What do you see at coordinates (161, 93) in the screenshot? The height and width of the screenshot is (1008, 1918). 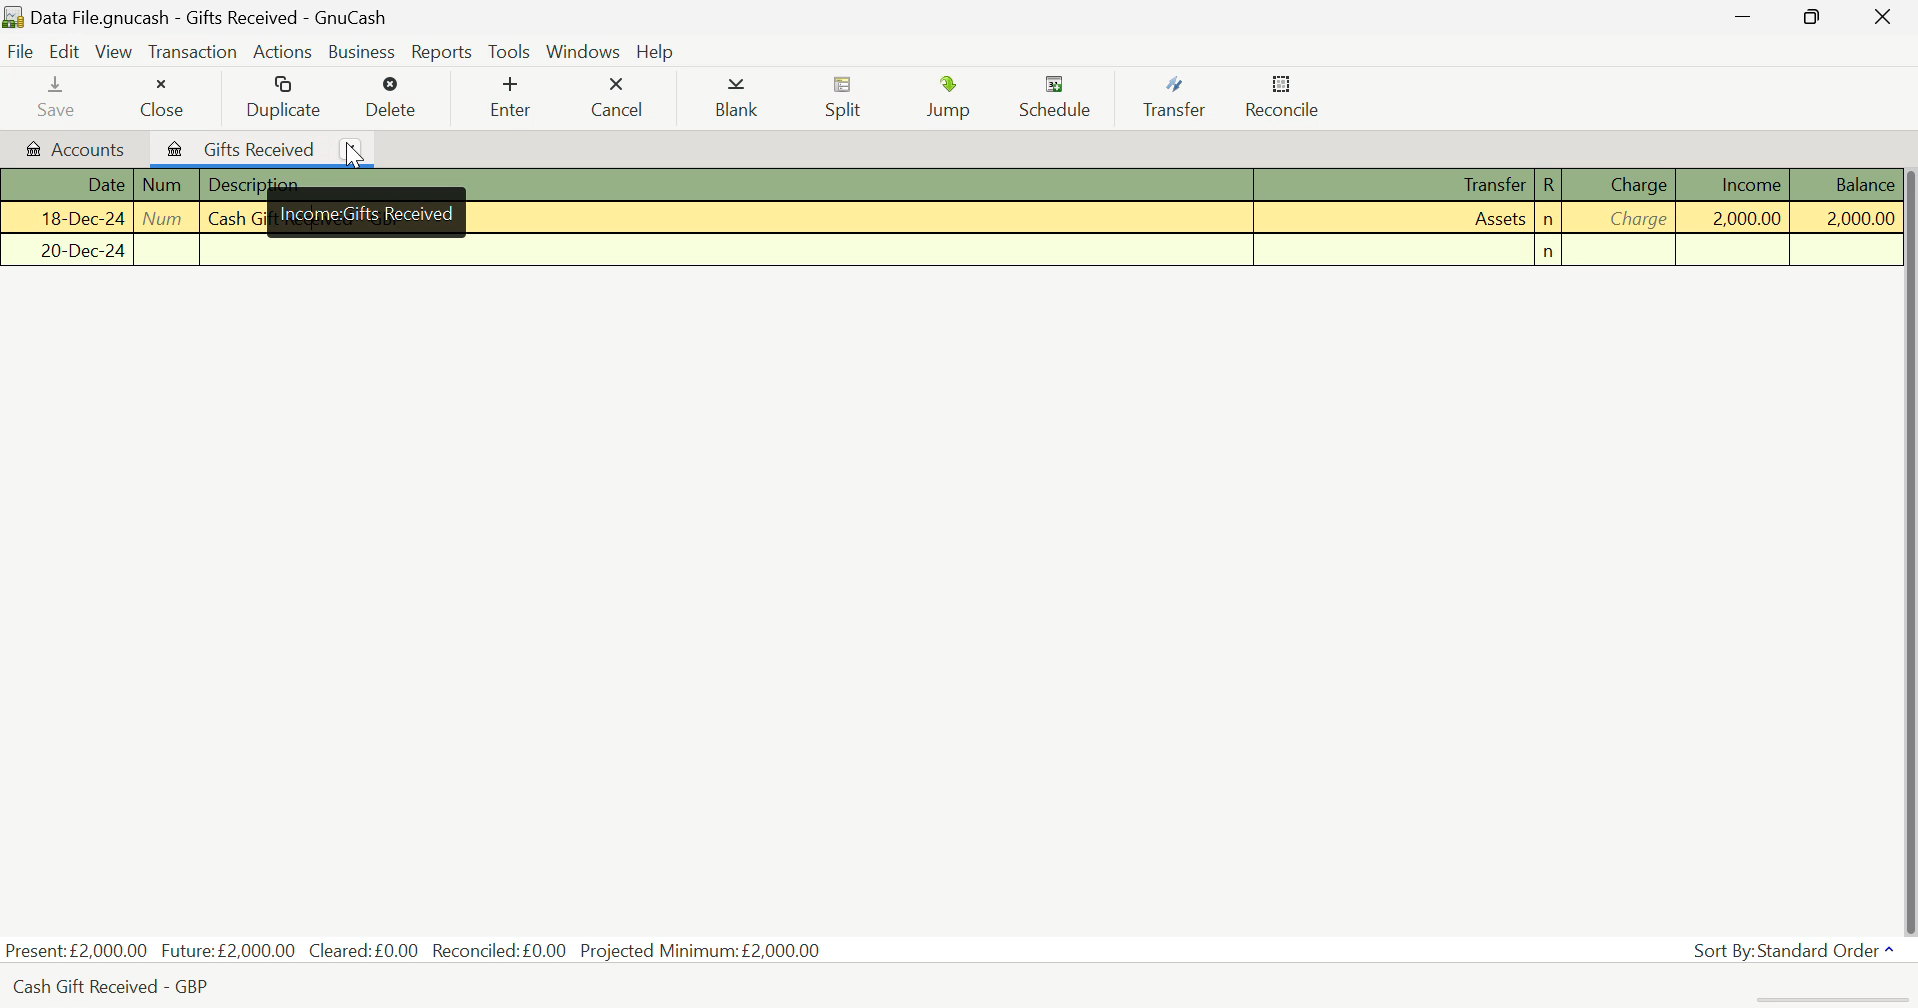 I see `Close` at bounding box center [161, 93].